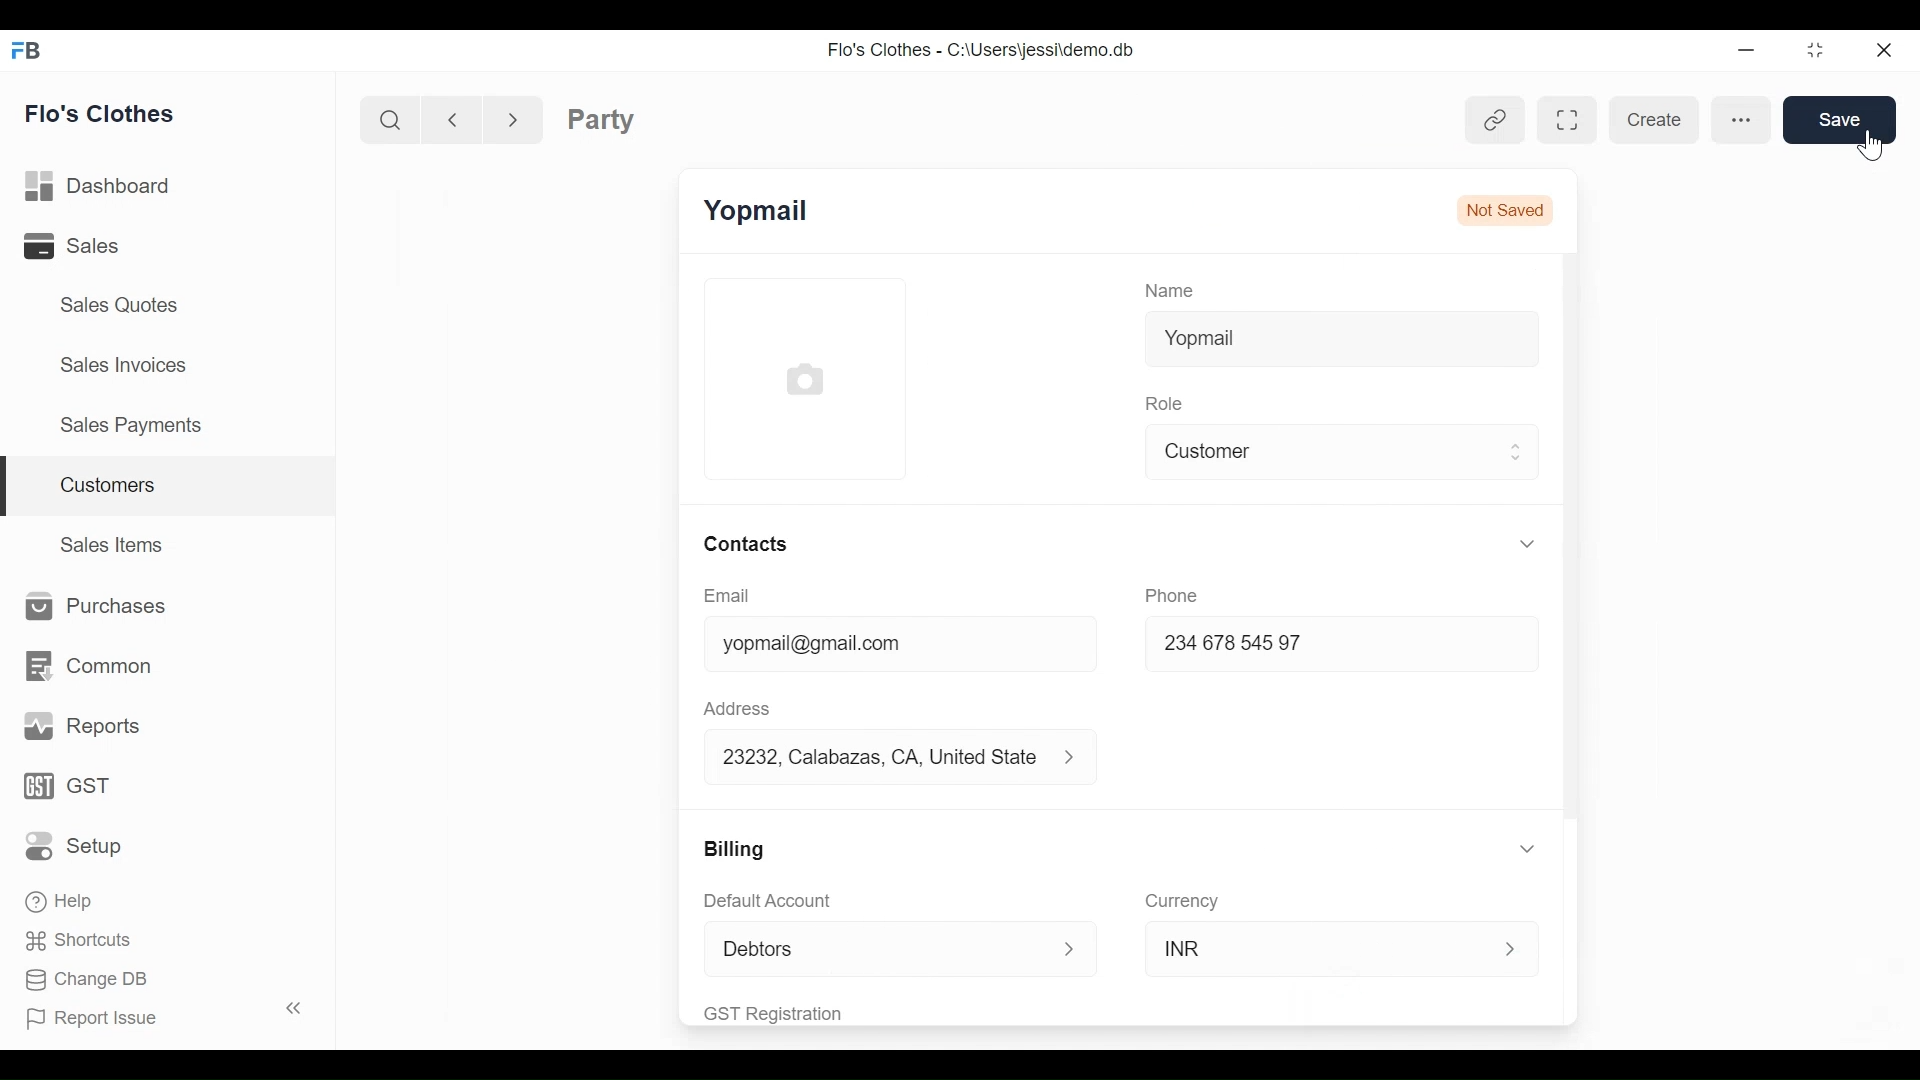 This screenshot has height=1080, width=1920. I want to click on 234678 54597, so click(1292, 646).